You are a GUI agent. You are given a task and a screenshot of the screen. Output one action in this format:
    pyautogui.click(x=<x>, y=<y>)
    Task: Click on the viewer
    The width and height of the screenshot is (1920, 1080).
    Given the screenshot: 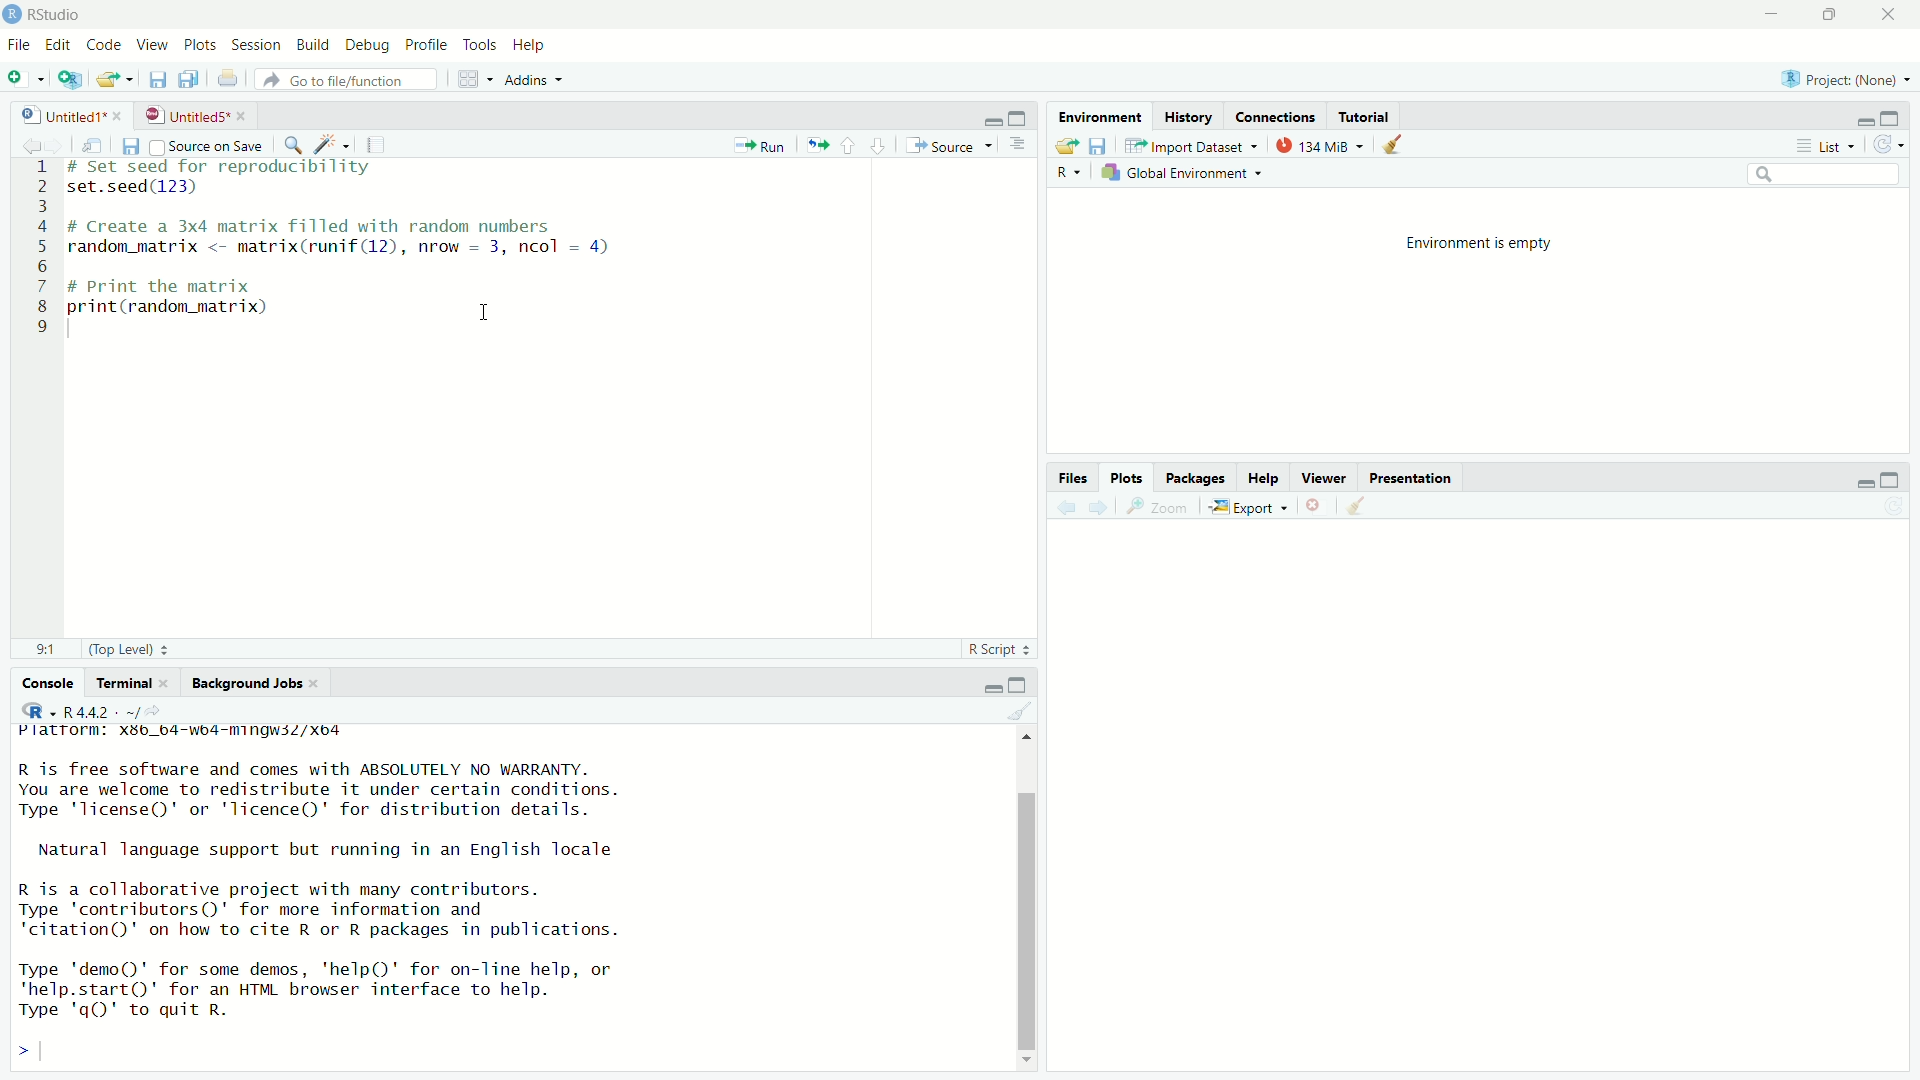 What is the action you would take?
    pyautogui.click(x=1323, y=476)
    